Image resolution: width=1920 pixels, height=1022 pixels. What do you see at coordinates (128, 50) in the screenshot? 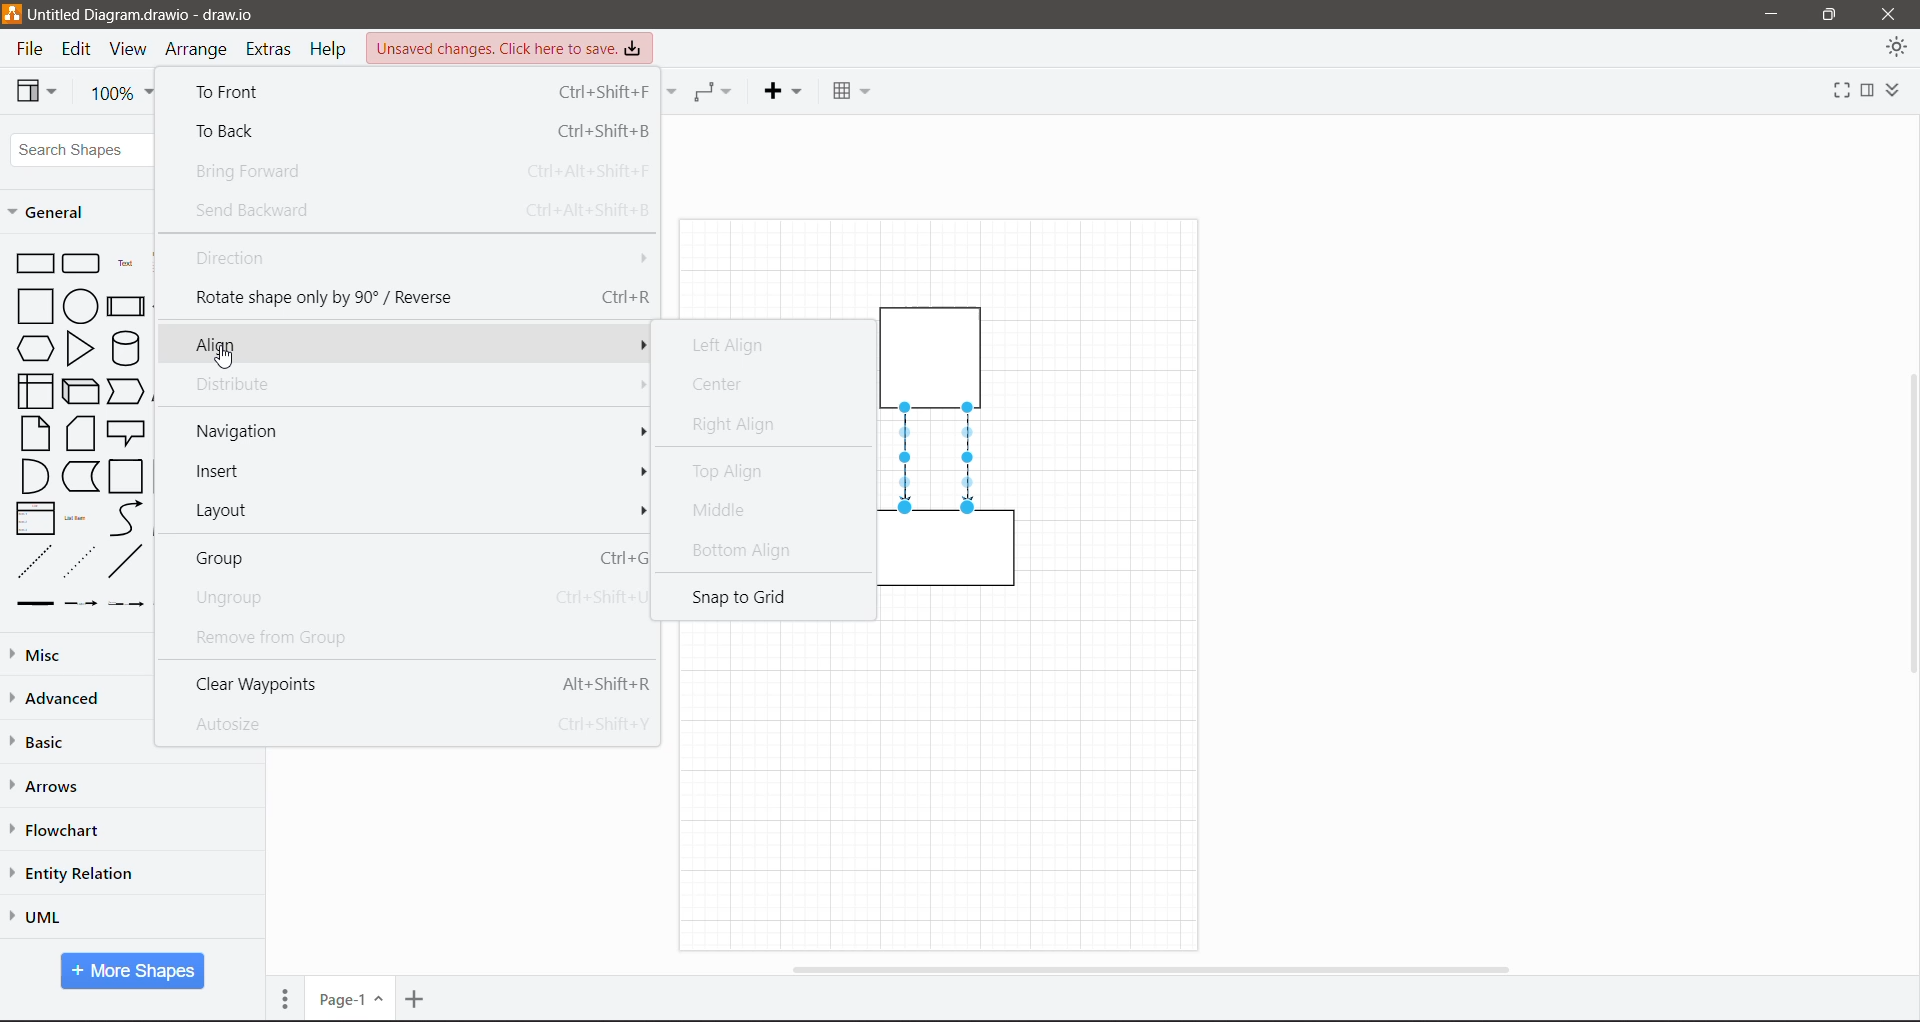
I see `View` at bounding box center [128, 50].